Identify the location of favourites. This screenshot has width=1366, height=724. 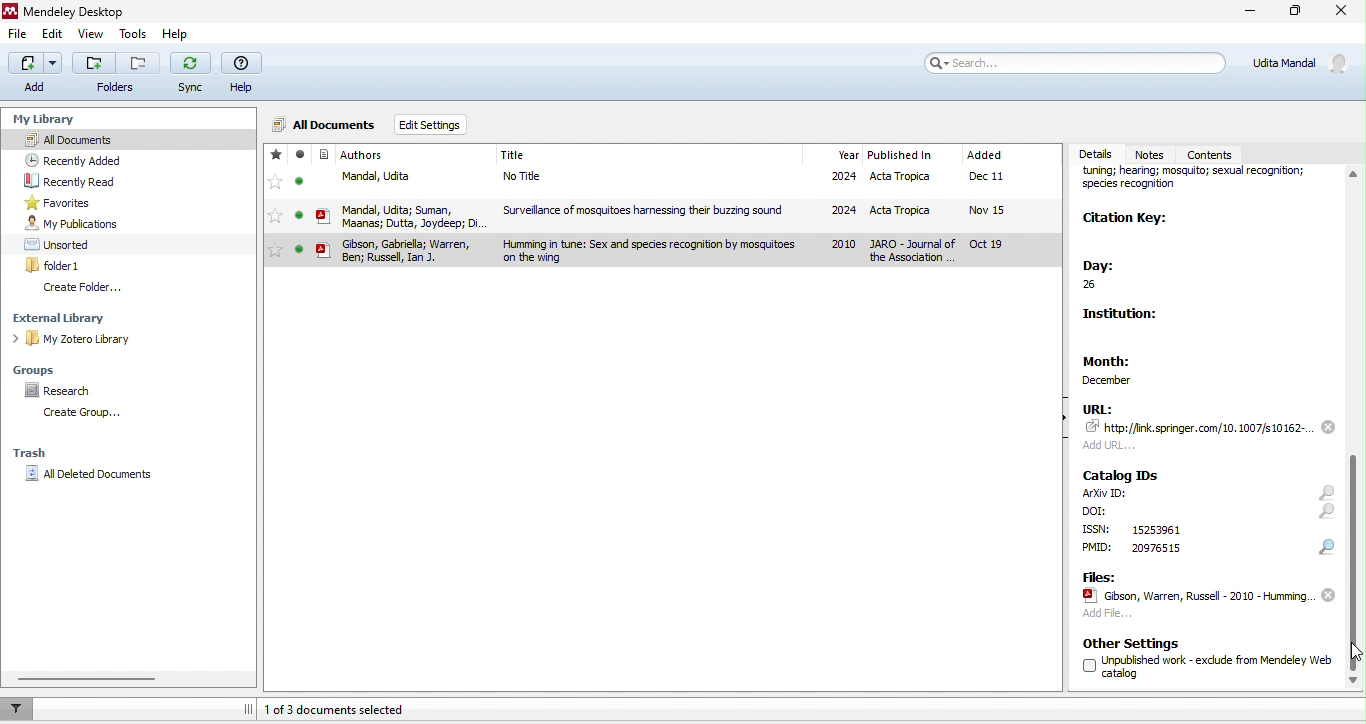
(275, 186).